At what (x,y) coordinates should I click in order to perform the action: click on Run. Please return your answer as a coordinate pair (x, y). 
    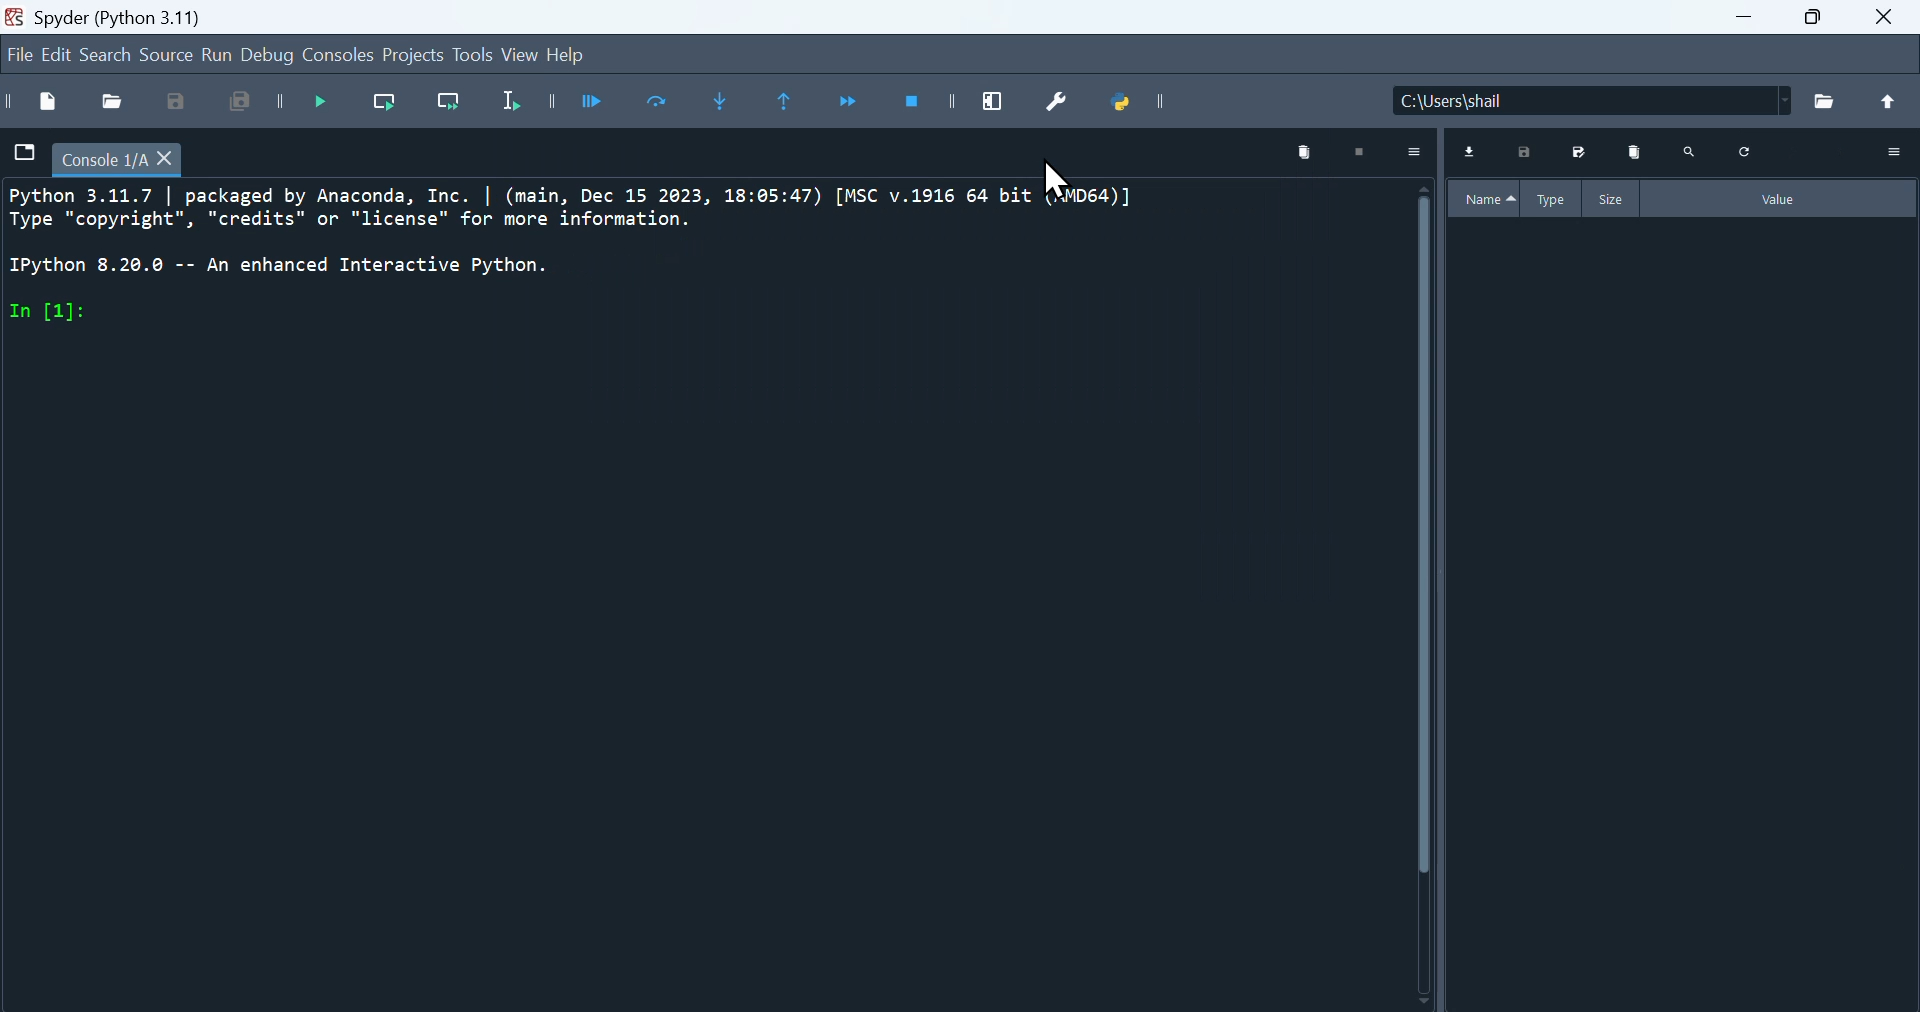
    Looking at the image, I should click on (220, 57).